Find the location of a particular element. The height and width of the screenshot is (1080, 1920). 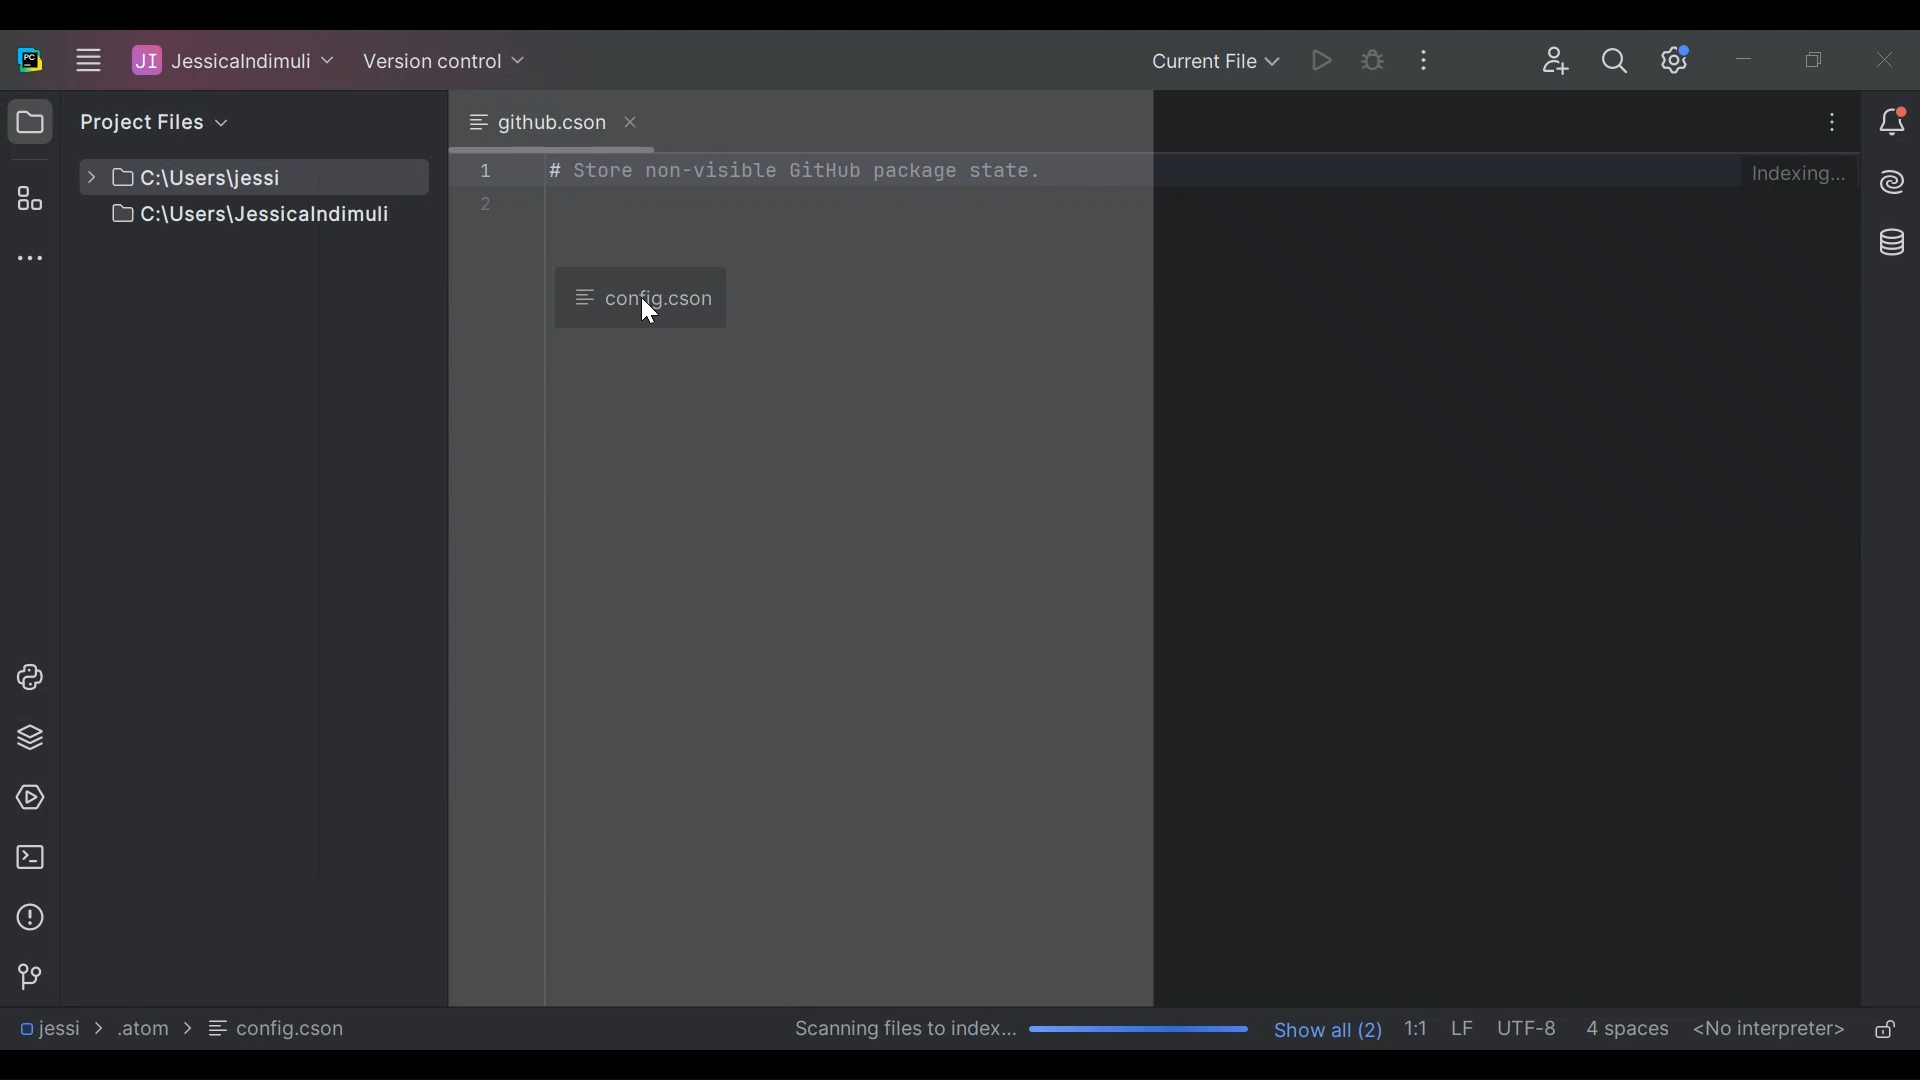

Services is located at coordinates (28, 799).